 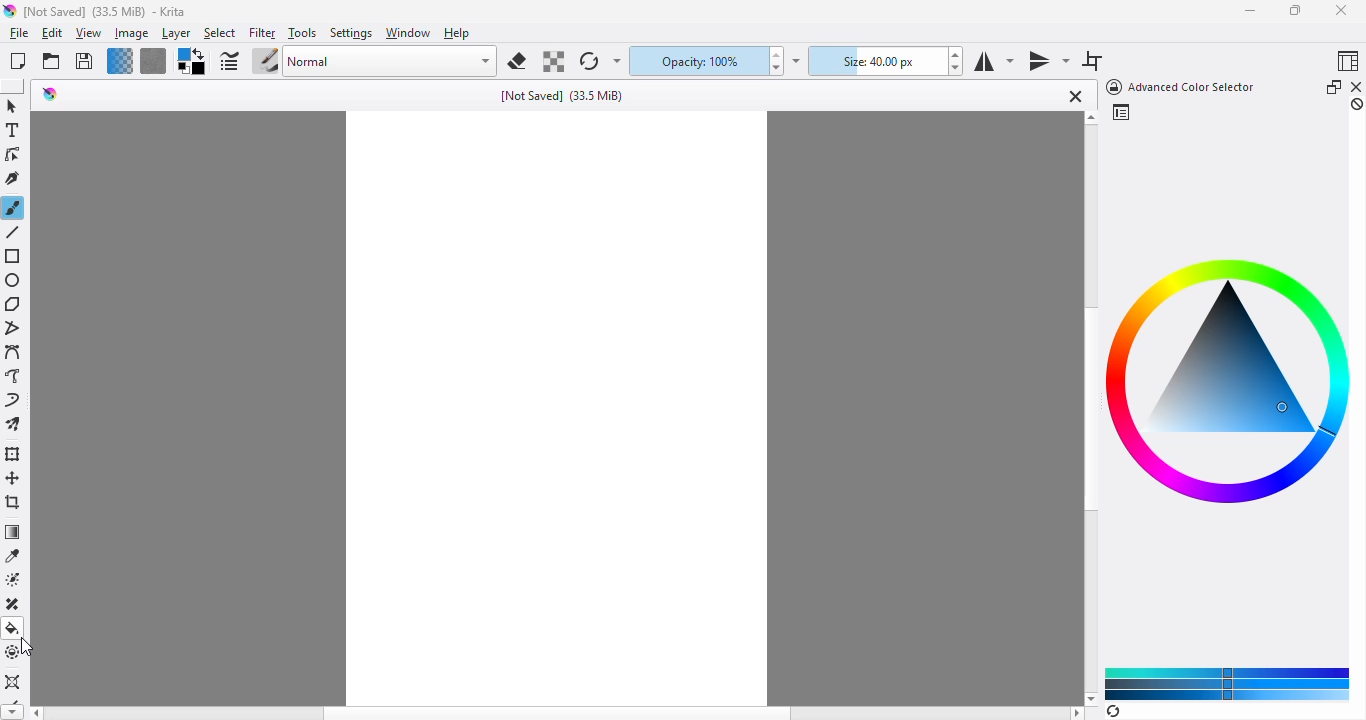 What do you see at coordinates (51, 61) in the screenshot?
I see `open an existing document` at bounding box center [51, 61].